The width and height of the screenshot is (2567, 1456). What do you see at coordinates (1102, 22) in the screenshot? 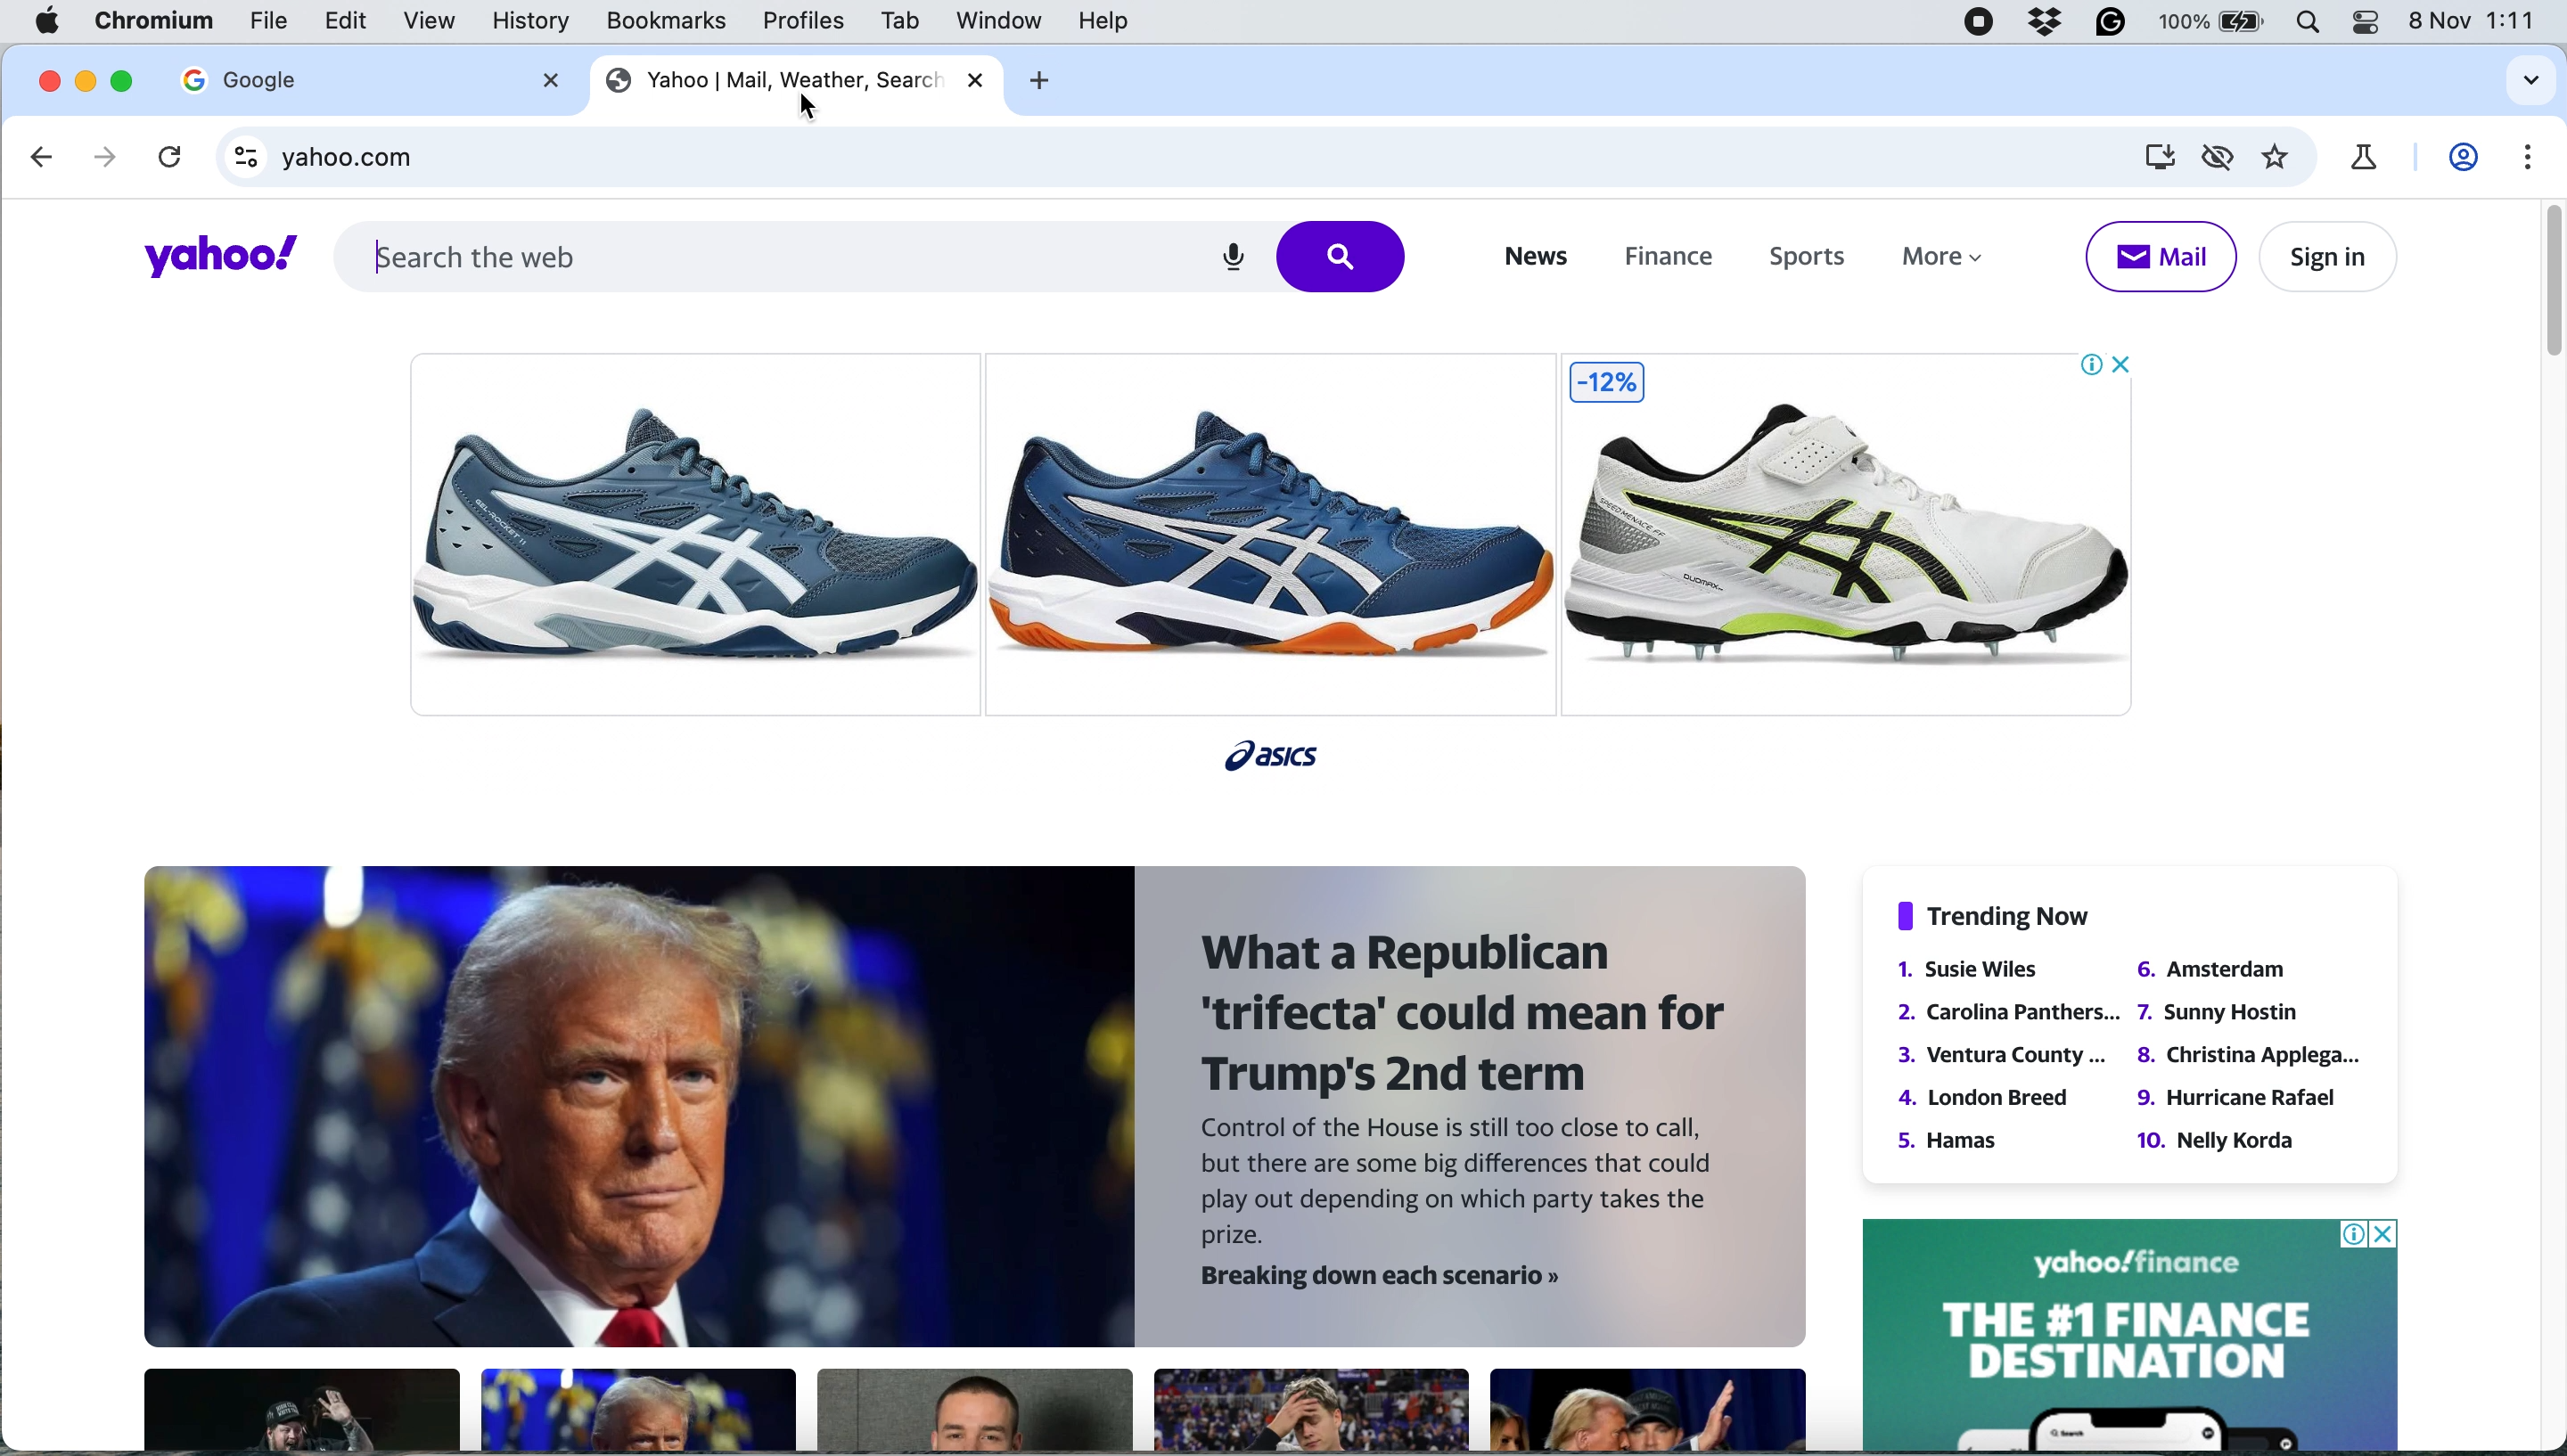
I see `help` at bounding box center [1102, 22].